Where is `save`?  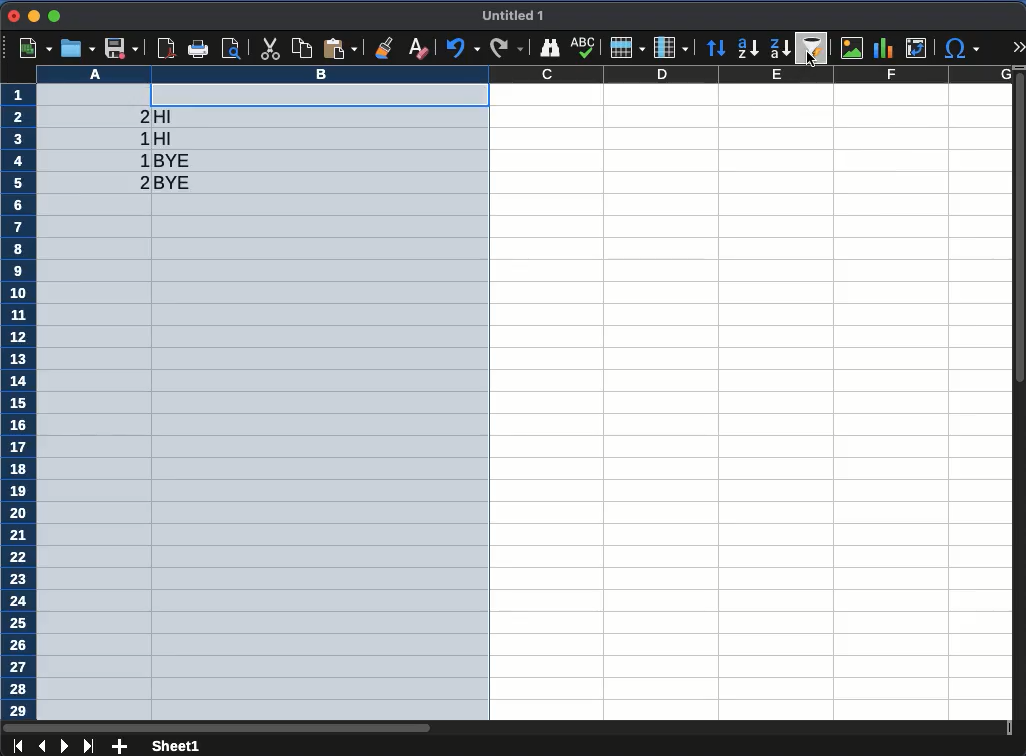
save is located at coordinates (123, 50).